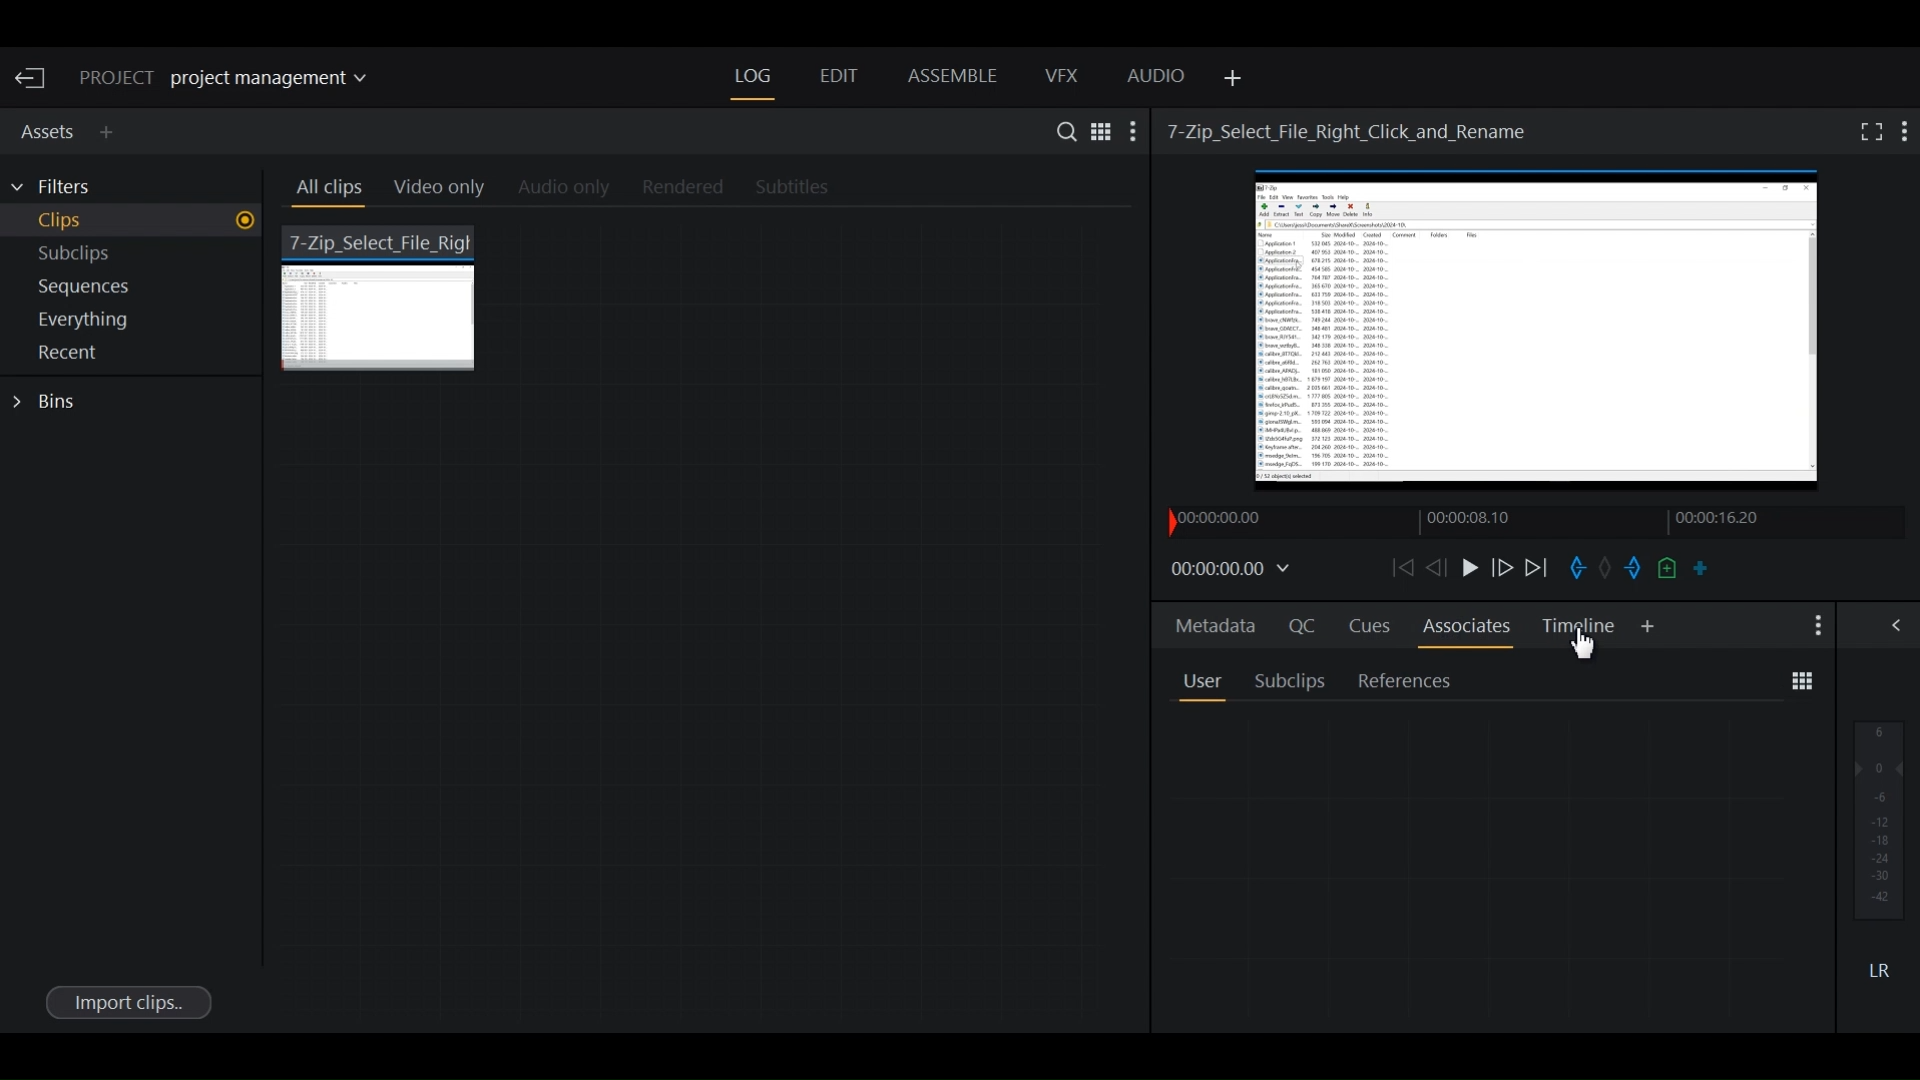  Describe the element at coordinates (238, 79) in the screenshot. I see `Show/change current project details` at that location.